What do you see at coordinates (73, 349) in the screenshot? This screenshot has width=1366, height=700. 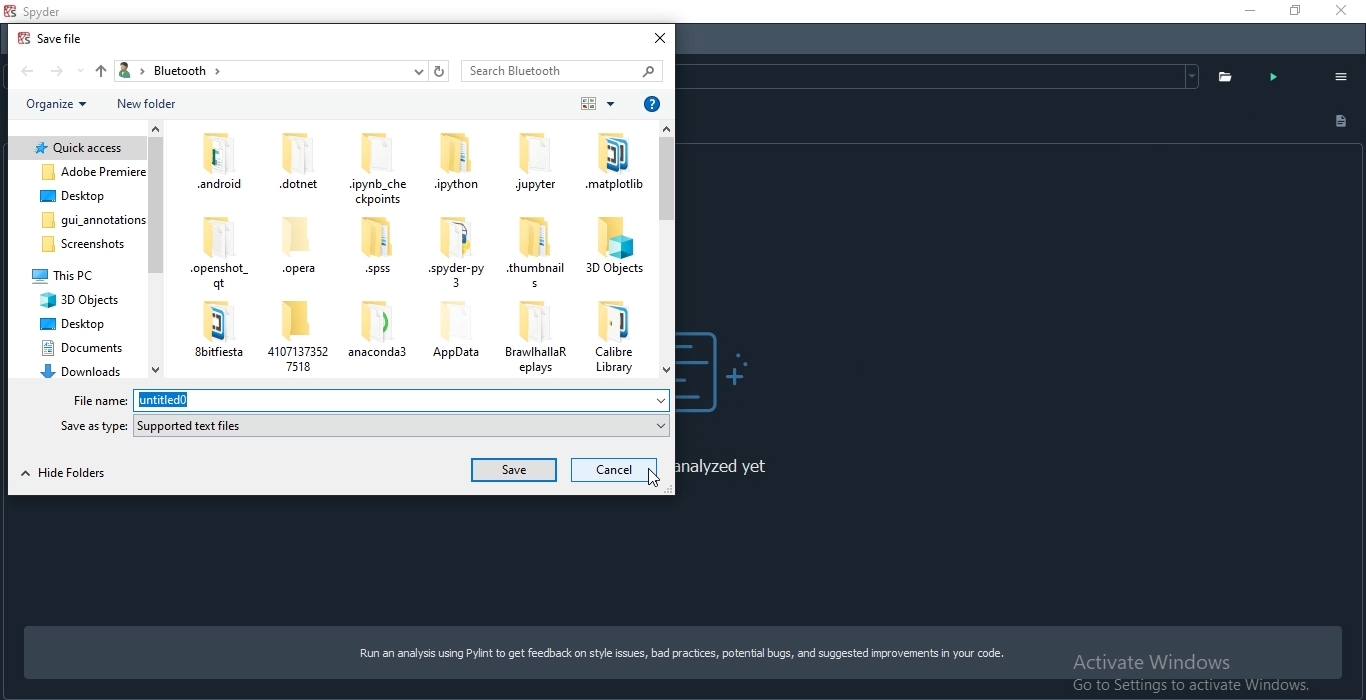 I see `documents` at bounding box center [73, 349].